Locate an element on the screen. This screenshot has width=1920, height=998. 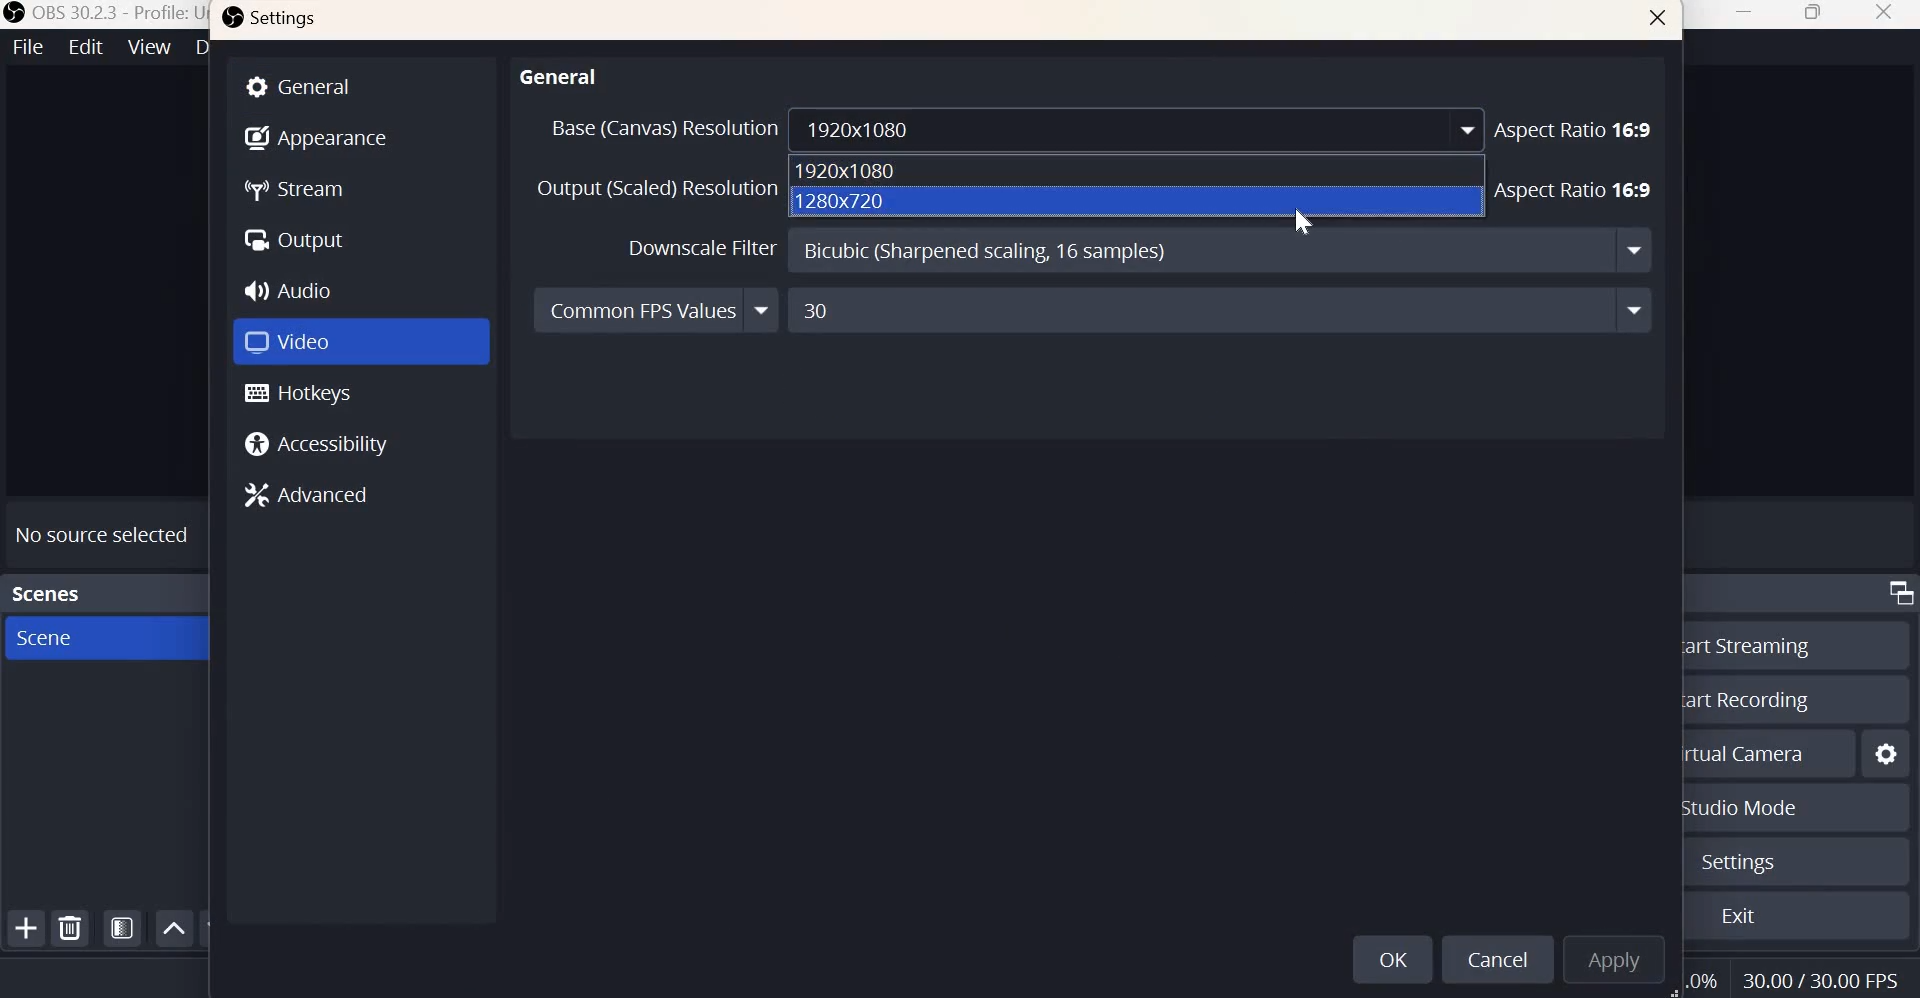
OK is located at coordinates (1391, 959).